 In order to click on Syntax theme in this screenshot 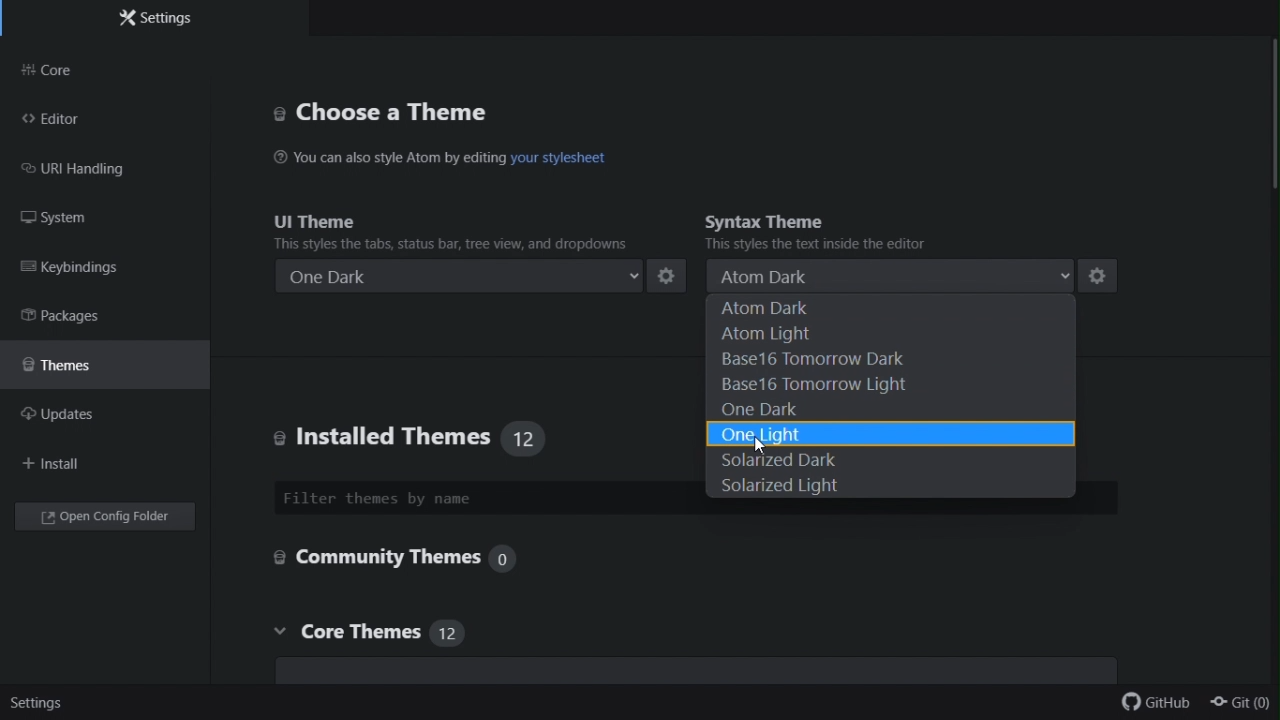, I will do `click(821, 231)`.